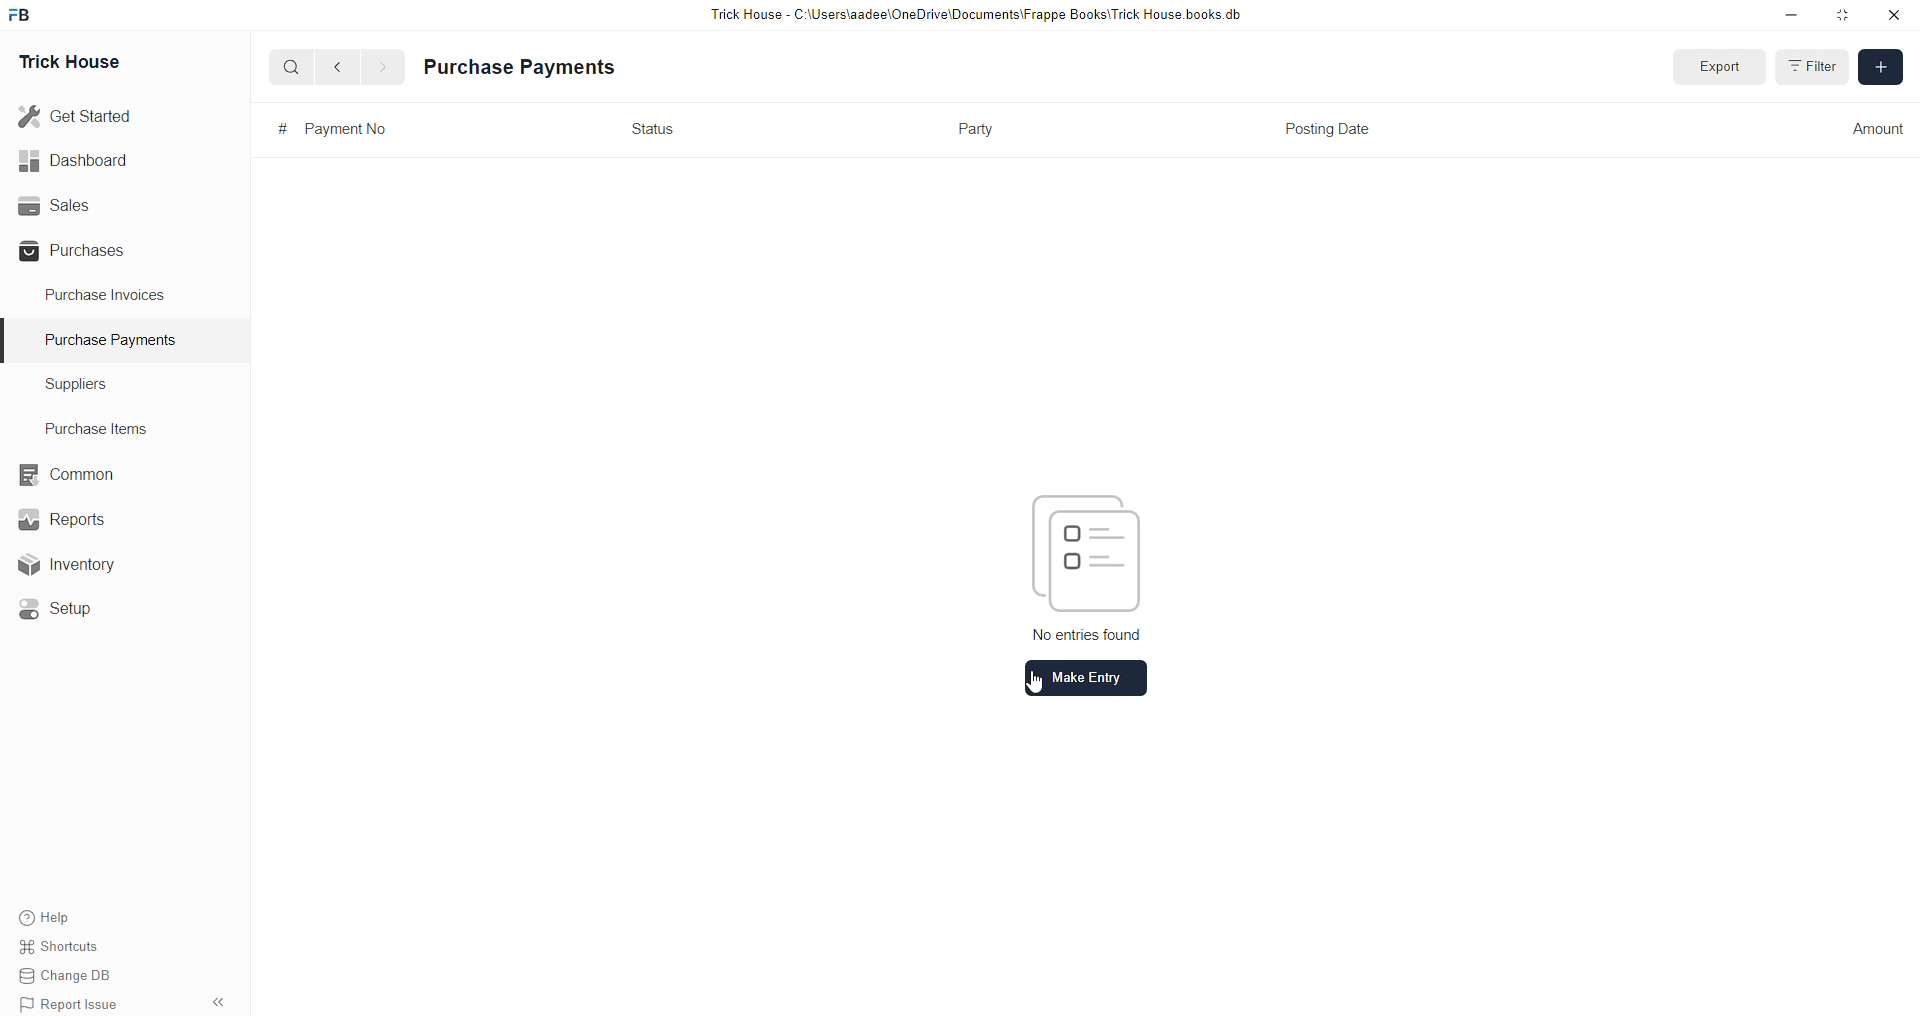  Describe the element at coordinates (102, 425) in the screenshot. I see `Purchase Items` at that location.